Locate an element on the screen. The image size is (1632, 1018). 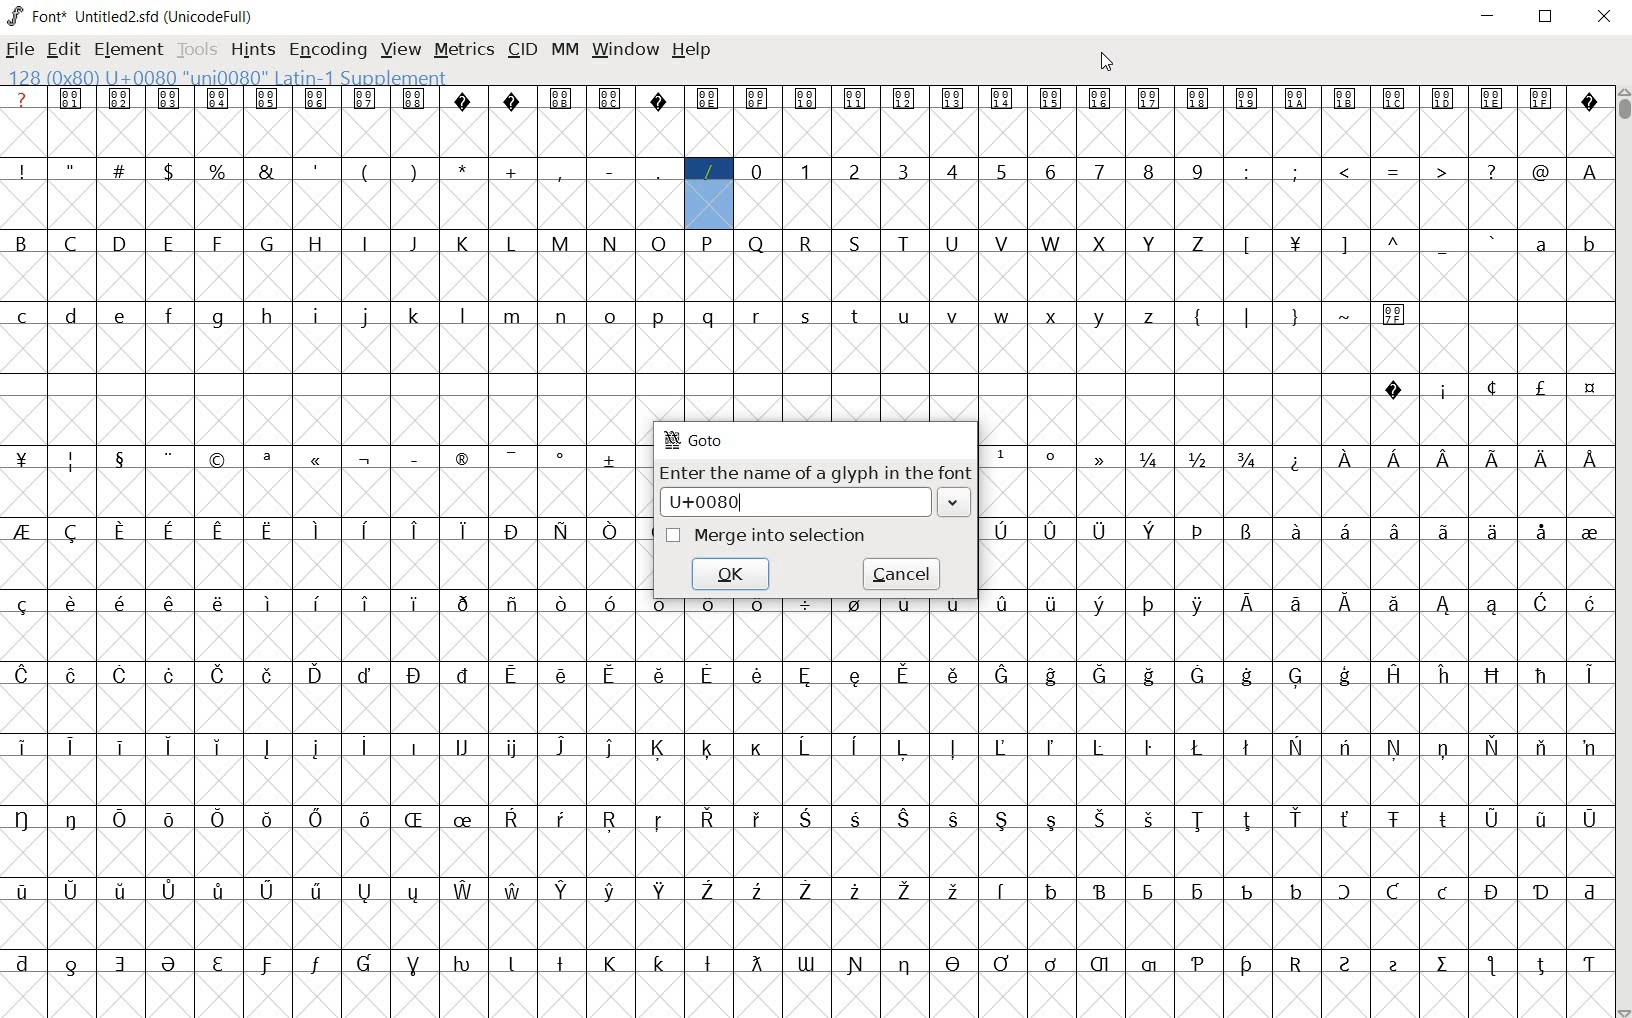
glyph is located at coordinates (661, 890).